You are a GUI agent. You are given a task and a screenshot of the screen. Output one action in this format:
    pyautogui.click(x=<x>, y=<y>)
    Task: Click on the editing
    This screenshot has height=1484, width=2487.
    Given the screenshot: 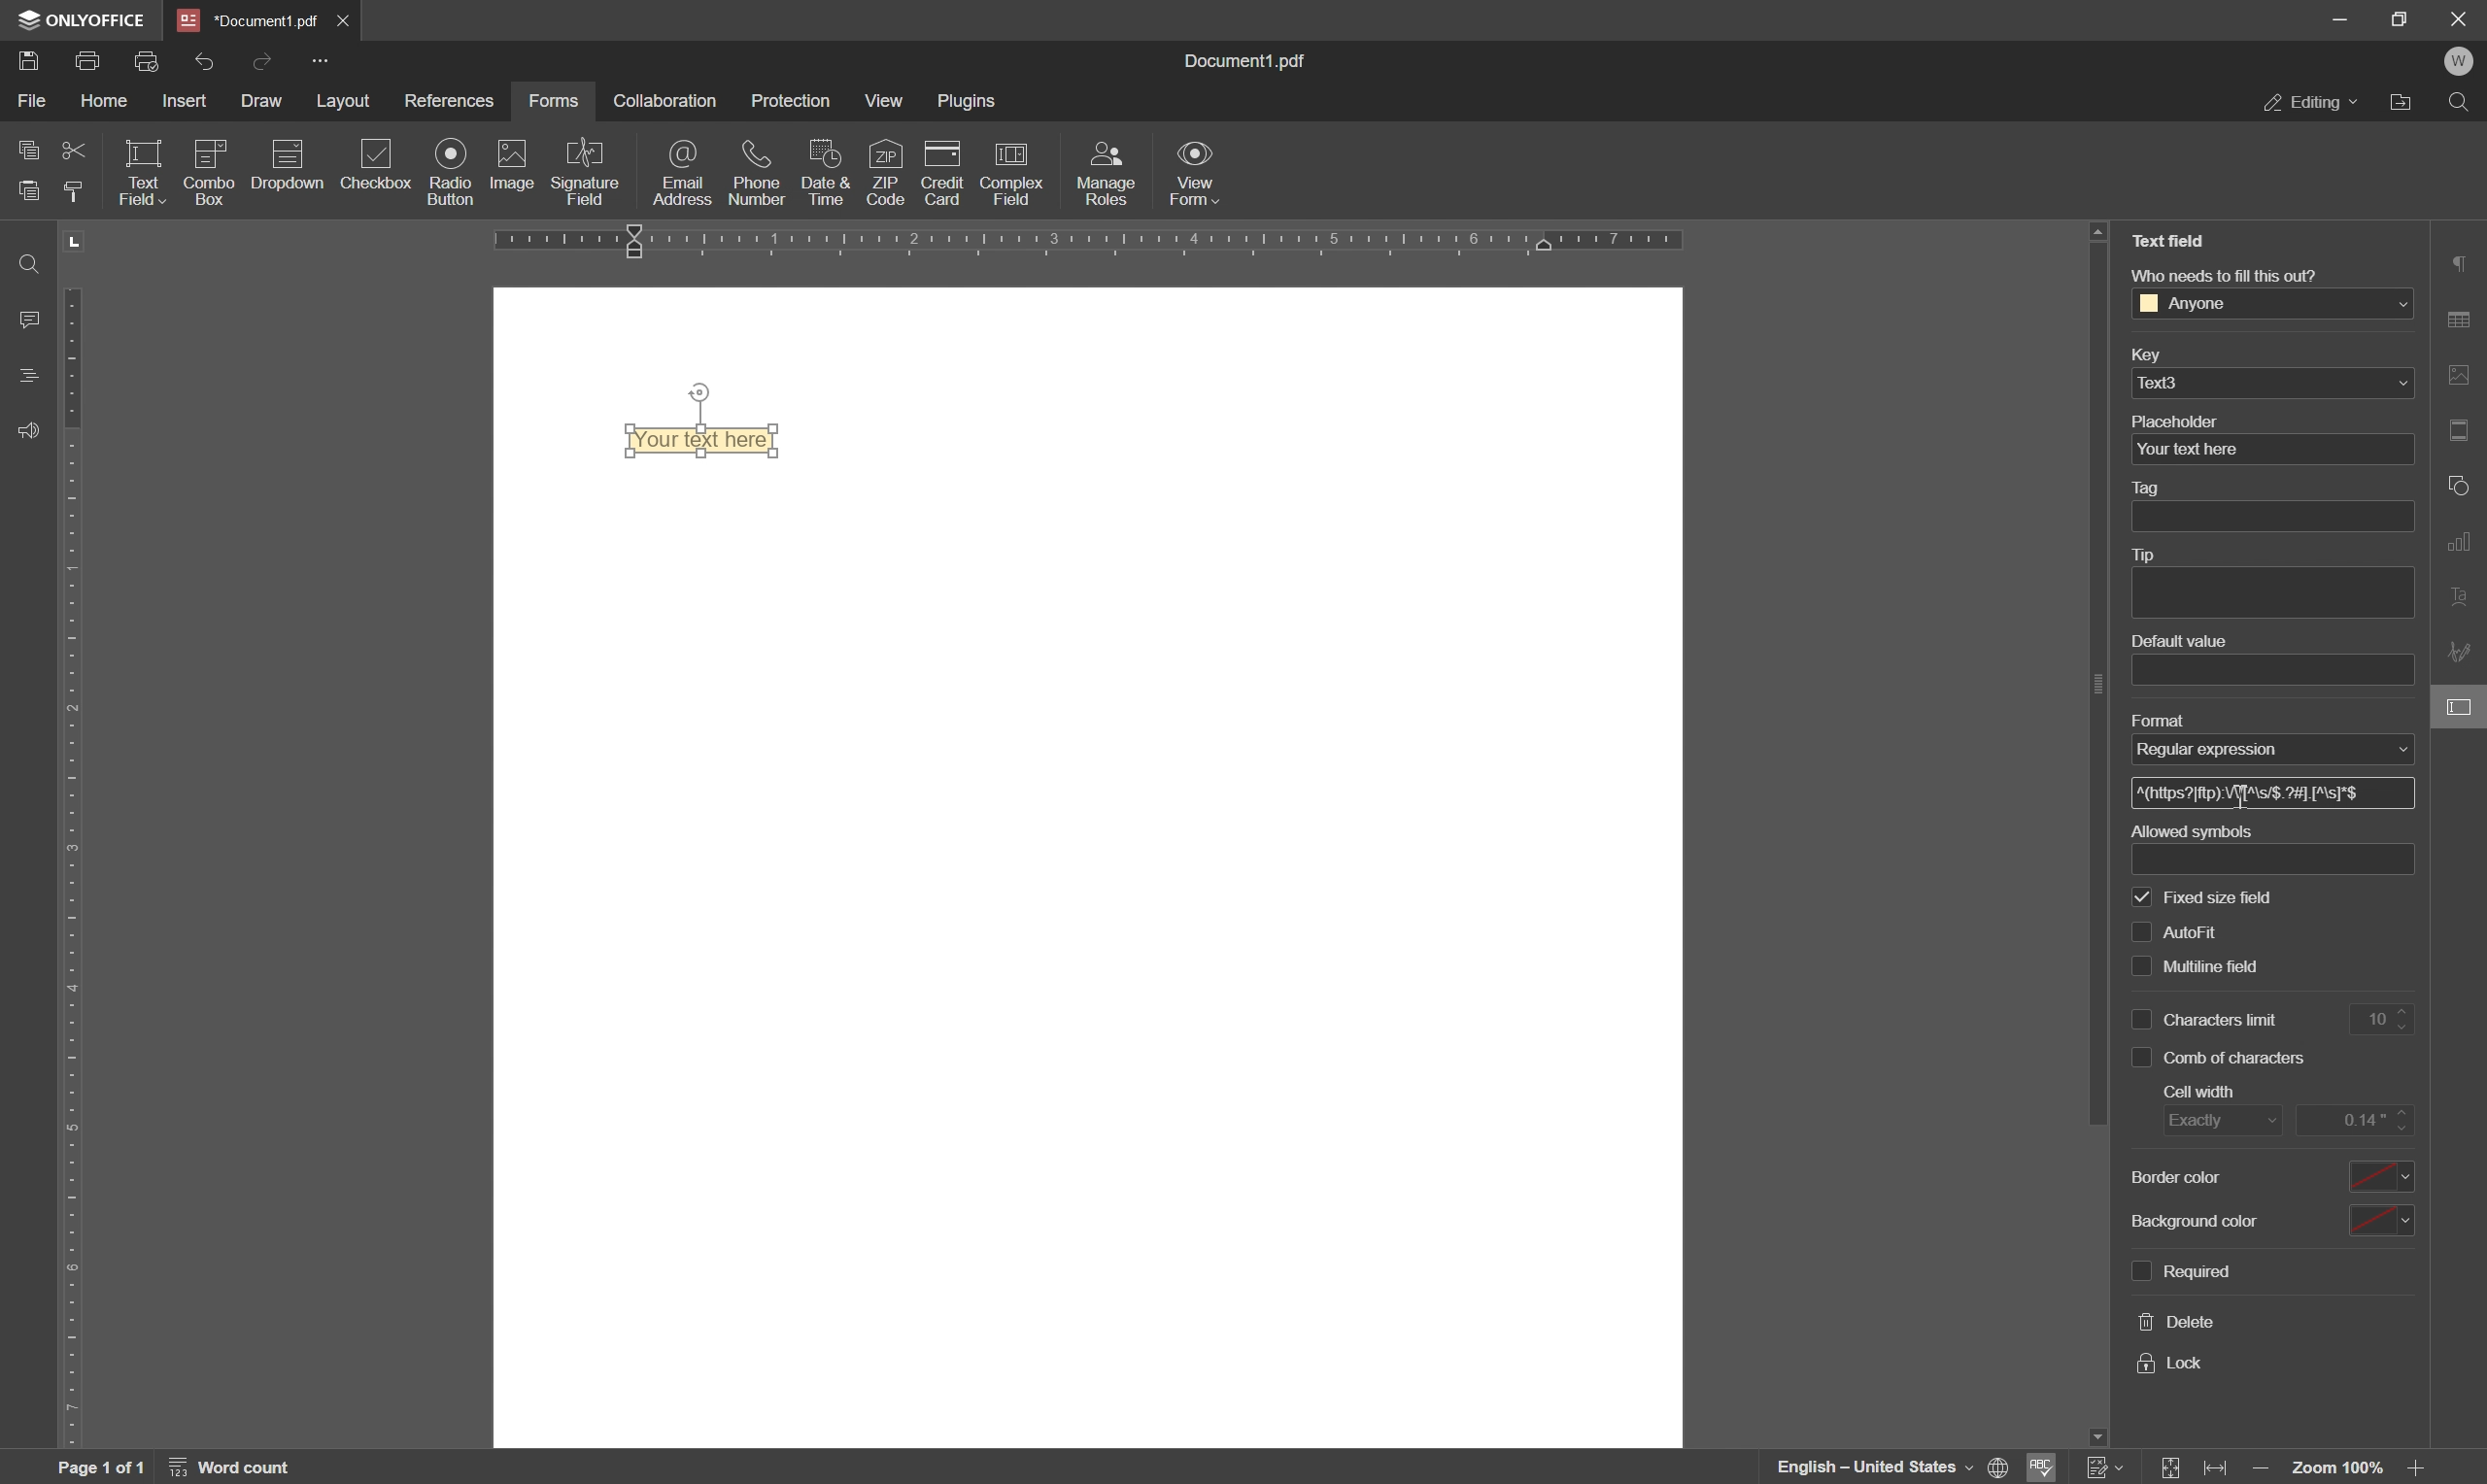 What is the action you would take?
    pyautogui.click(x=2310, y=105)
    